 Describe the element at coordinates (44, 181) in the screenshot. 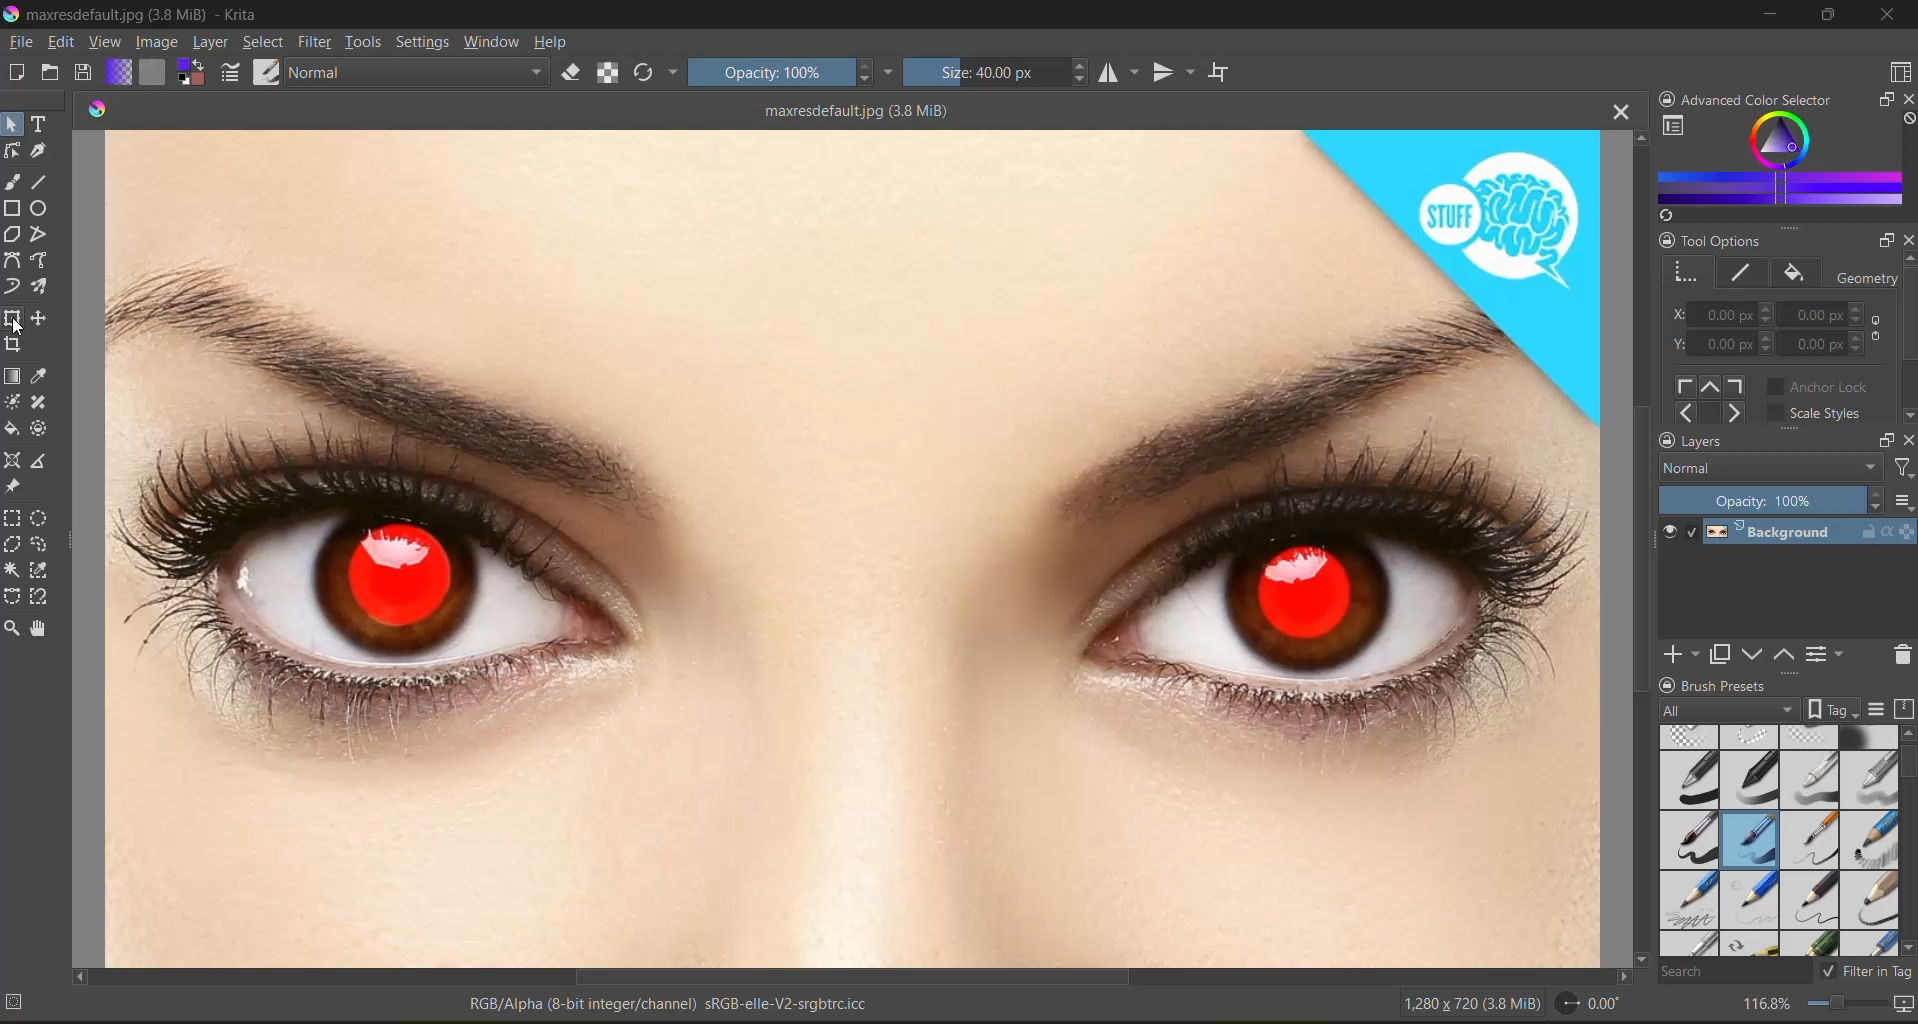

I see `tool` at that location.